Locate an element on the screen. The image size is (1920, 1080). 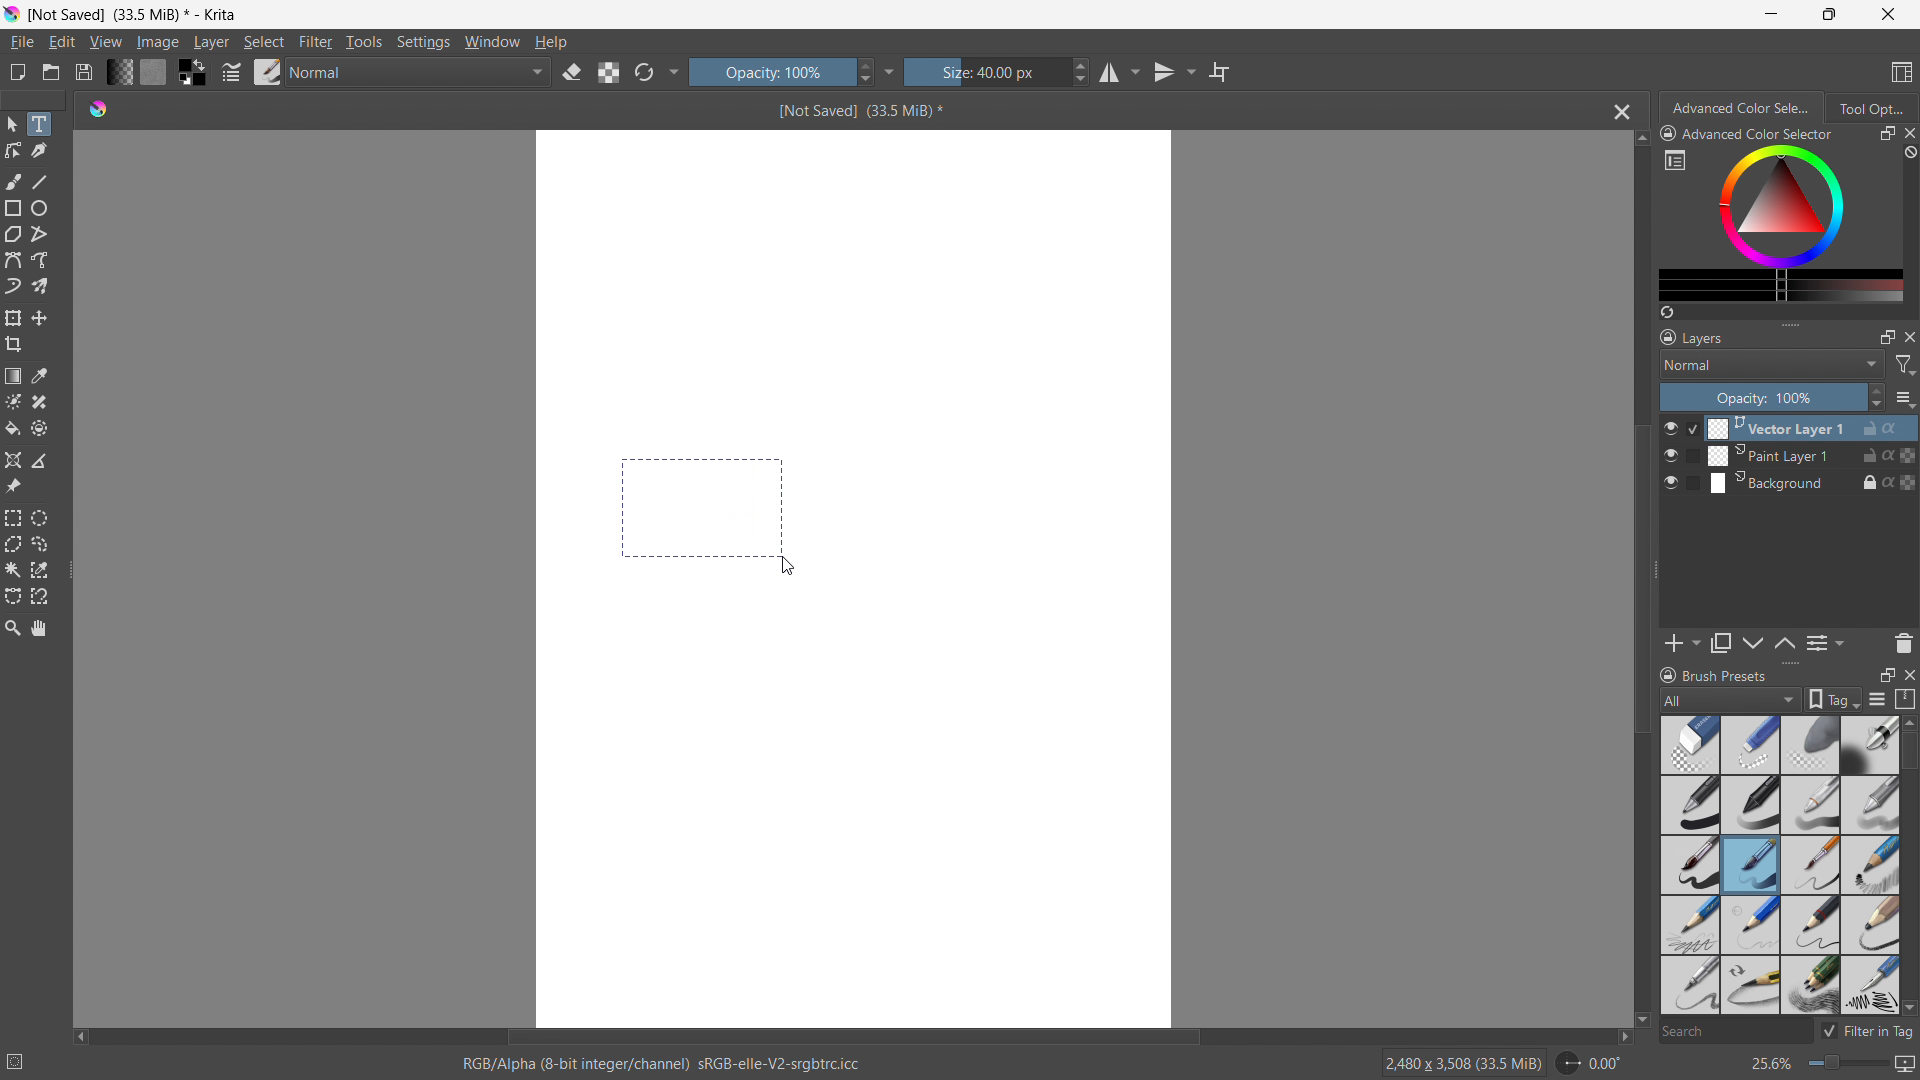
add layer is located at coordinates (1682, 643).